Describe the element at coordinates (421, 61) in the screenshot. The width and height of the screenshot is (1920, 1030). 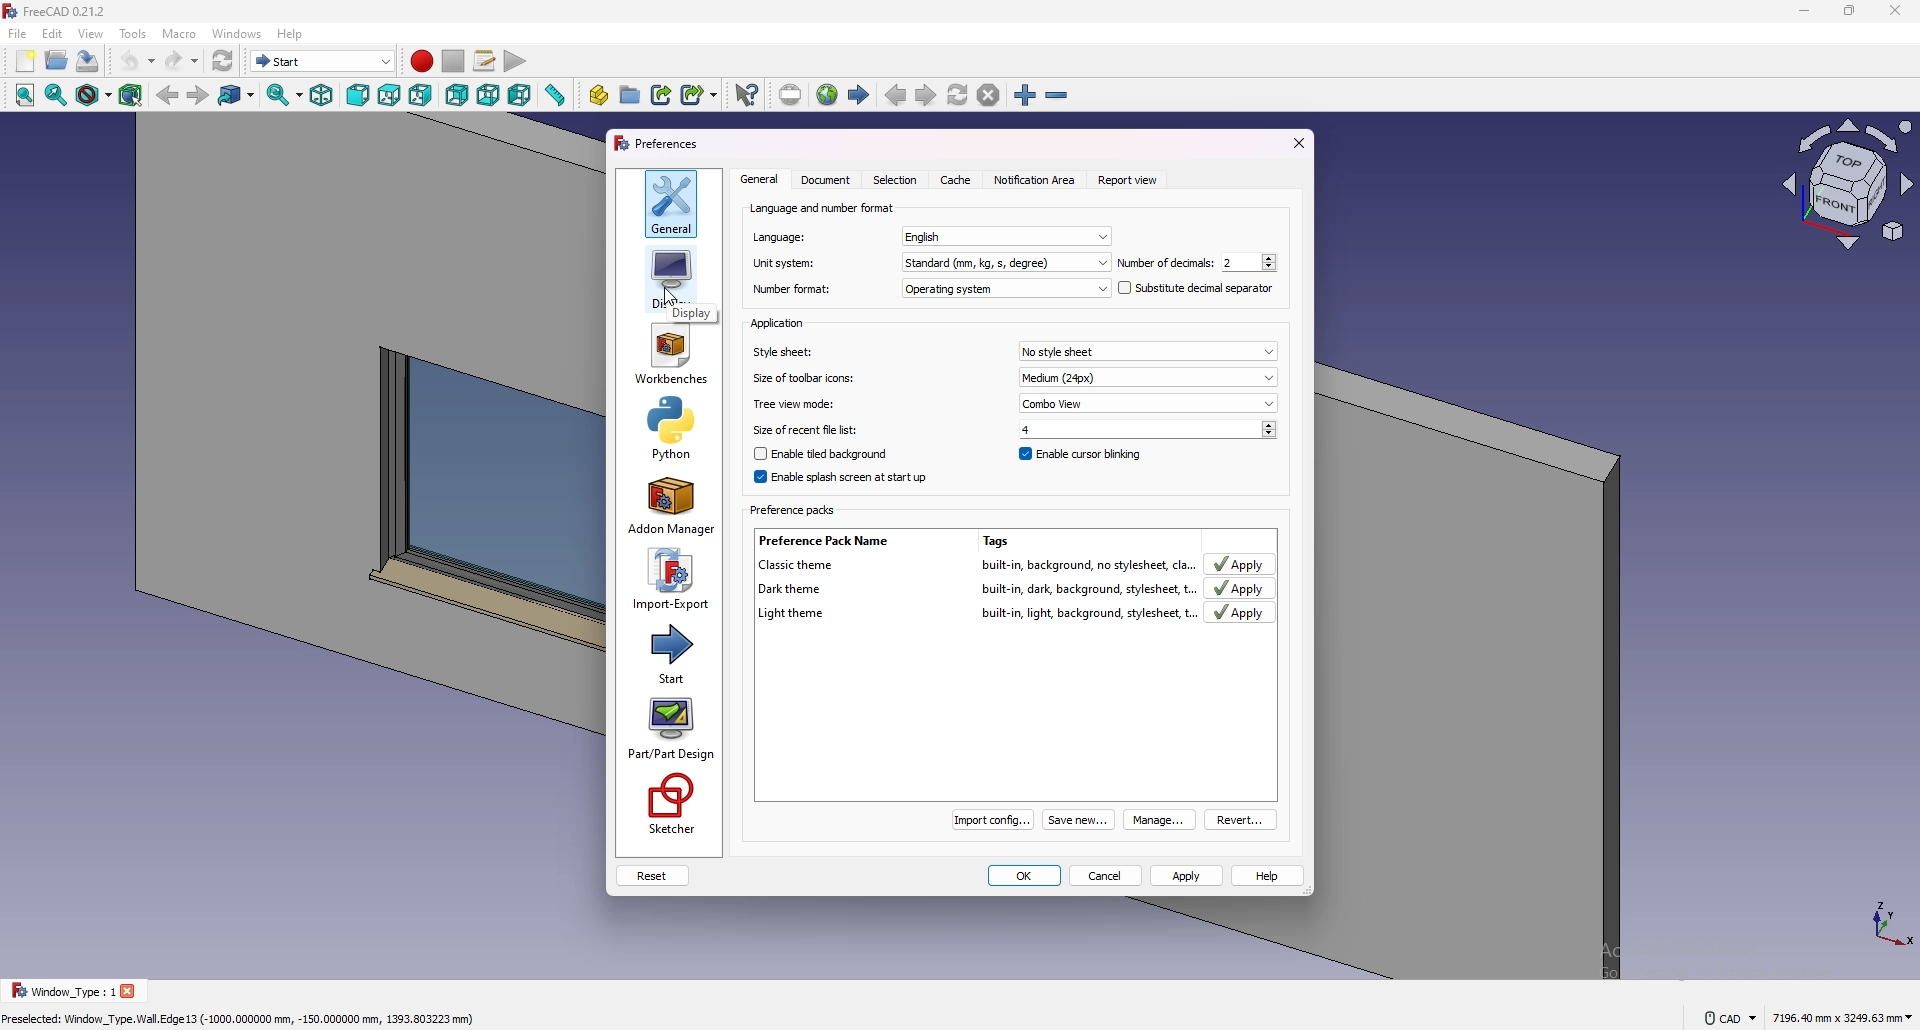
I see `record macros` at that location.